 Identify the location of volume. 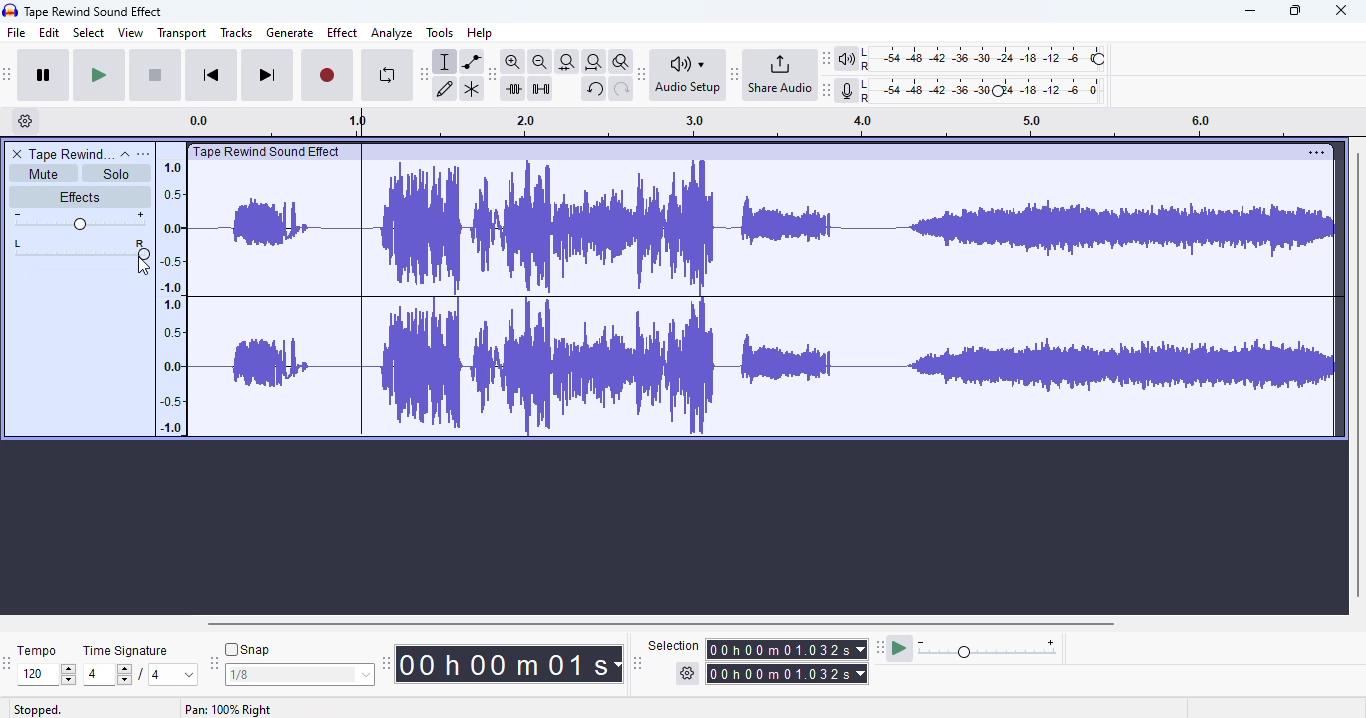
(79, 221).